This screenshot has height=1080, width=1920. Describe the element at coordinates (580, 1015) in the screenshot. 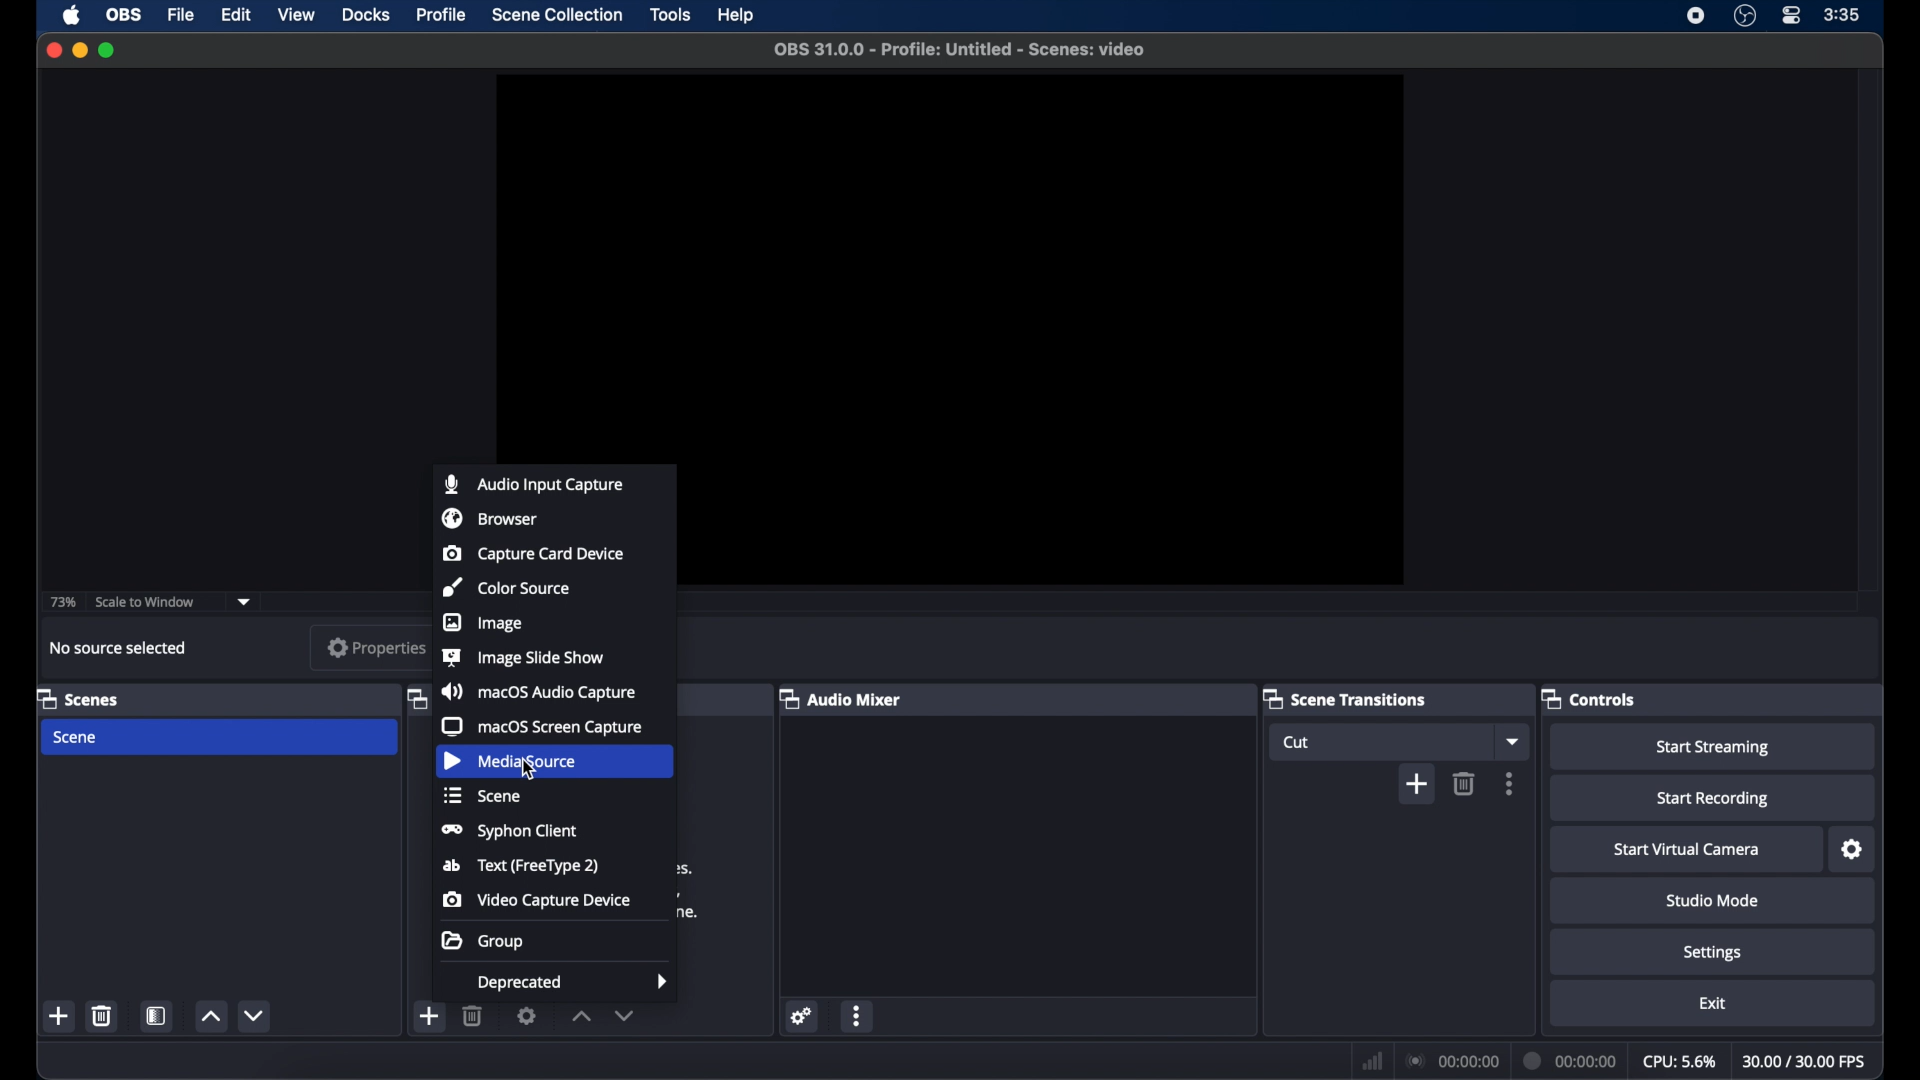

I see `increment` at that location.